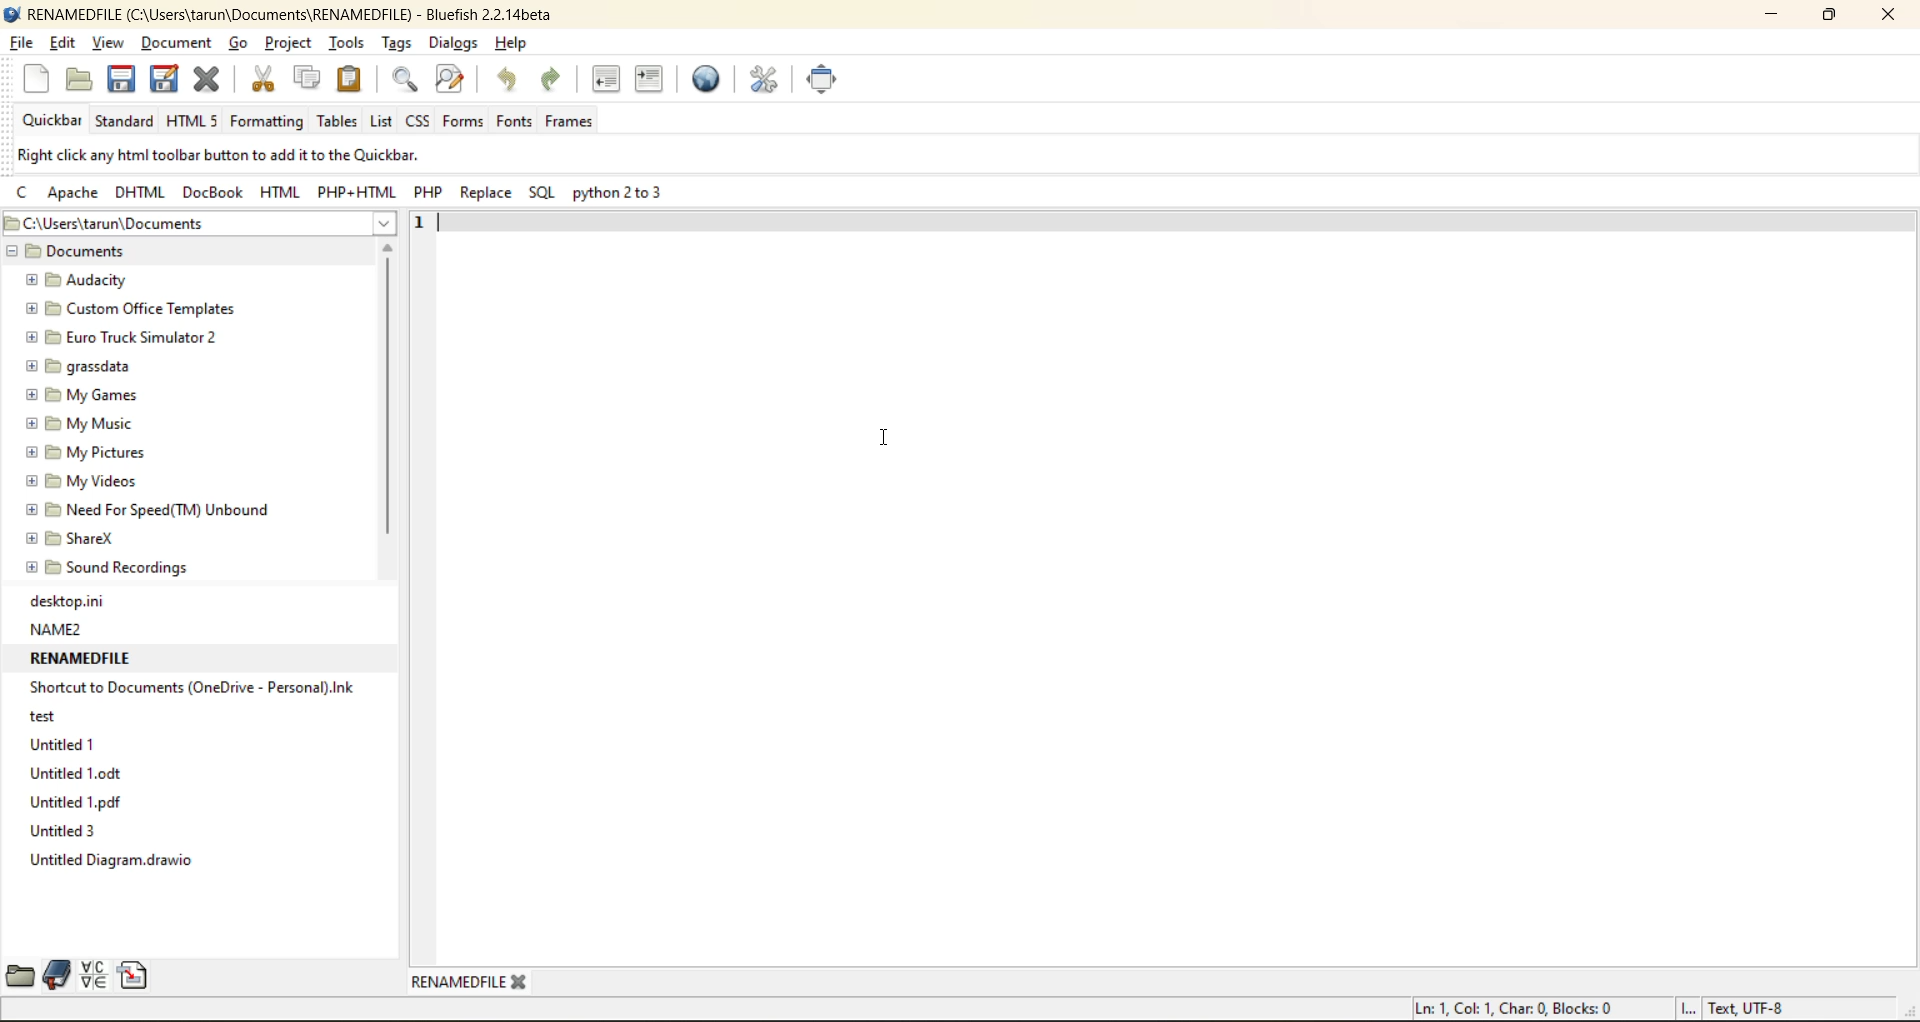 This screenshot has width=1920, height=1022. Describe the element at coordinates (301, 14) in the screenshot. I see `renamed file name` at that location.